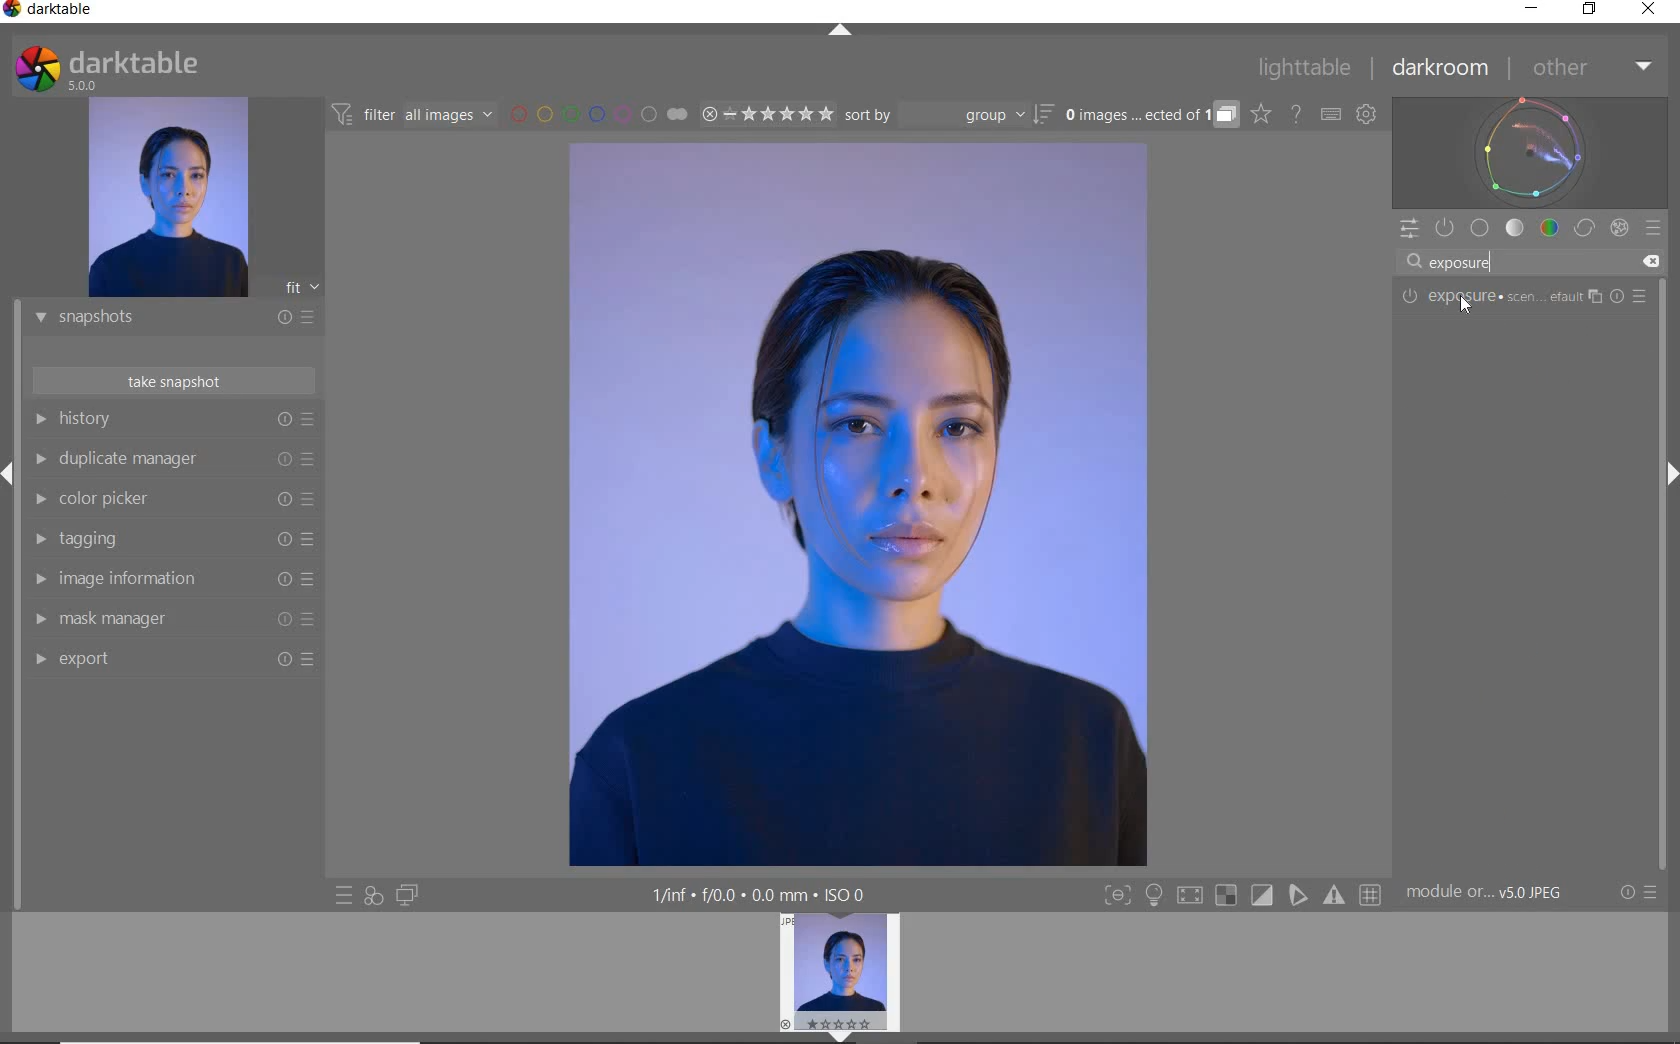  What do you see at coordinates (1296, 113) in the screenshot?
I see `HELP ONLINE` at bounding box center [1296, 113].